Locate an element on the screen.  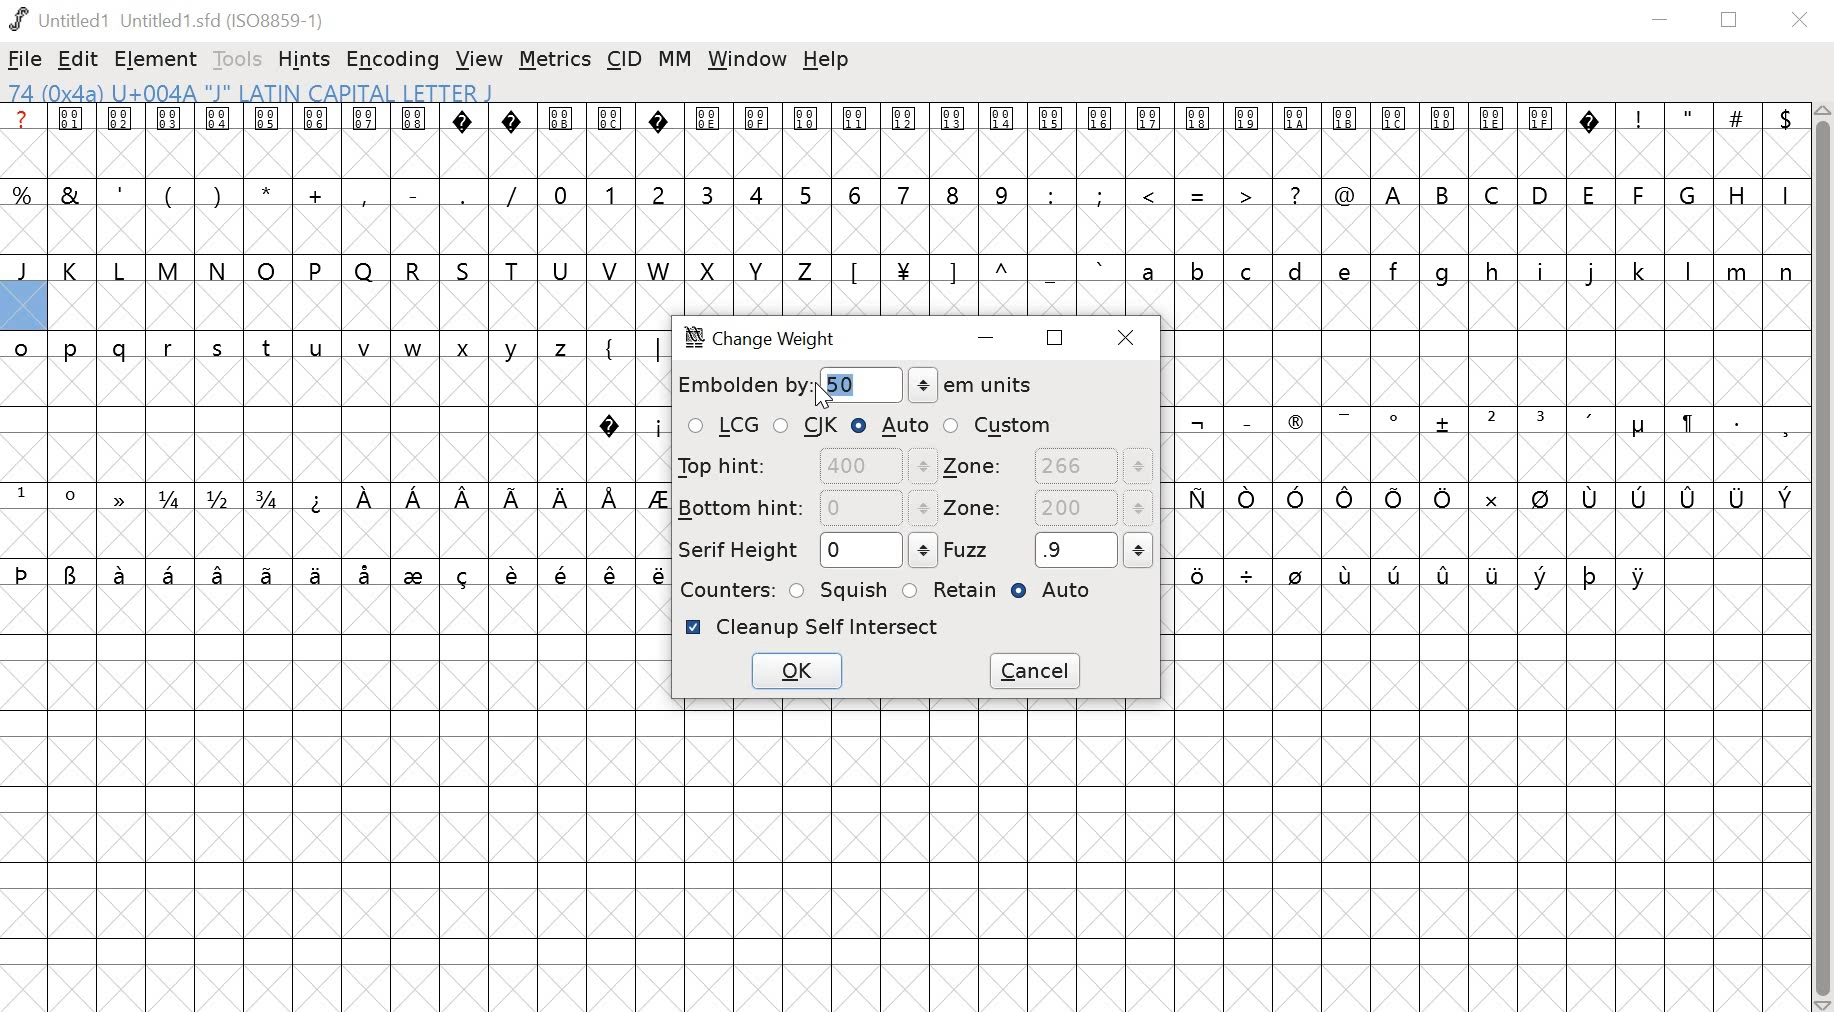
Cursor is located at coordinates (819, 394).